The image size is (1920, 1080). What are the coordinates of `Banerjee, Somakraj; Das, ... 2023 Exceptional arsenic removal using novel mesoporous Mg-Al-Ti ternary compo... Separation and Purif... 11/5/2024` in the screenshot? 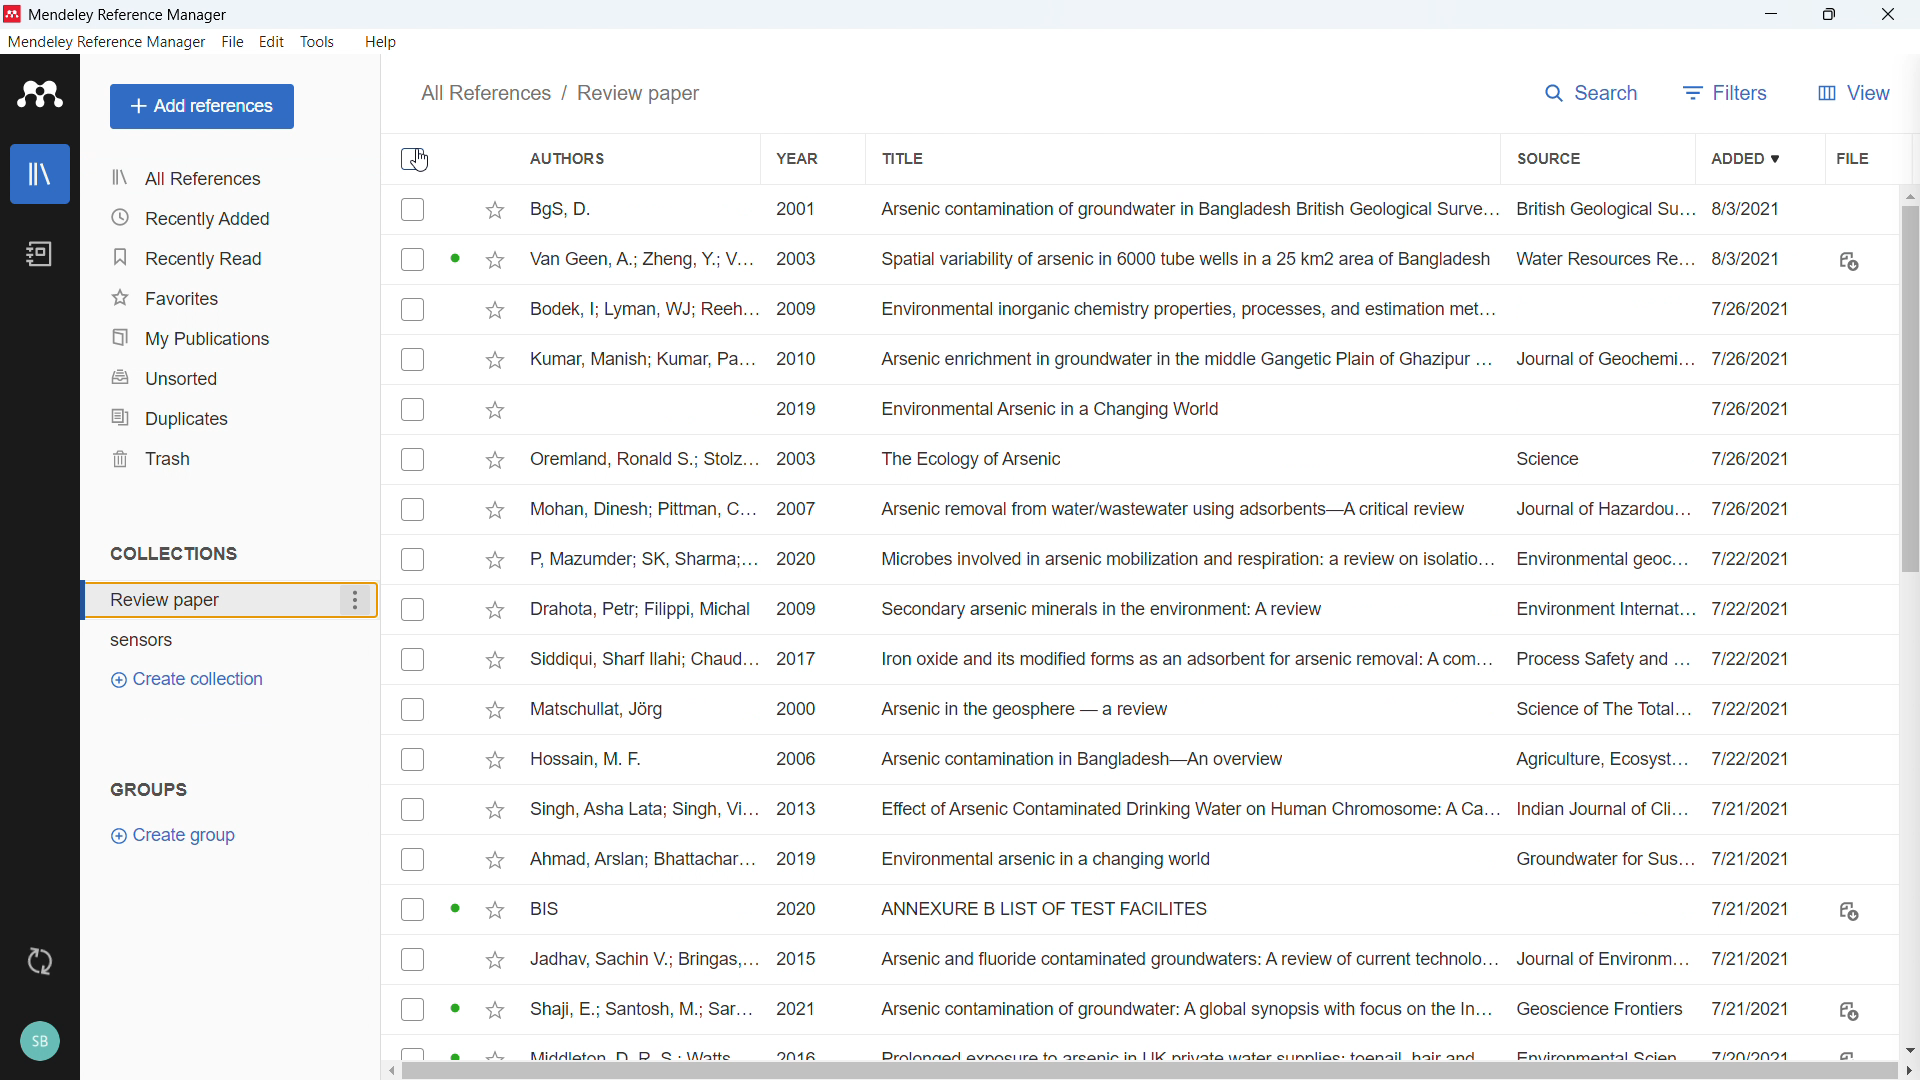 It's located at (1166, 210).